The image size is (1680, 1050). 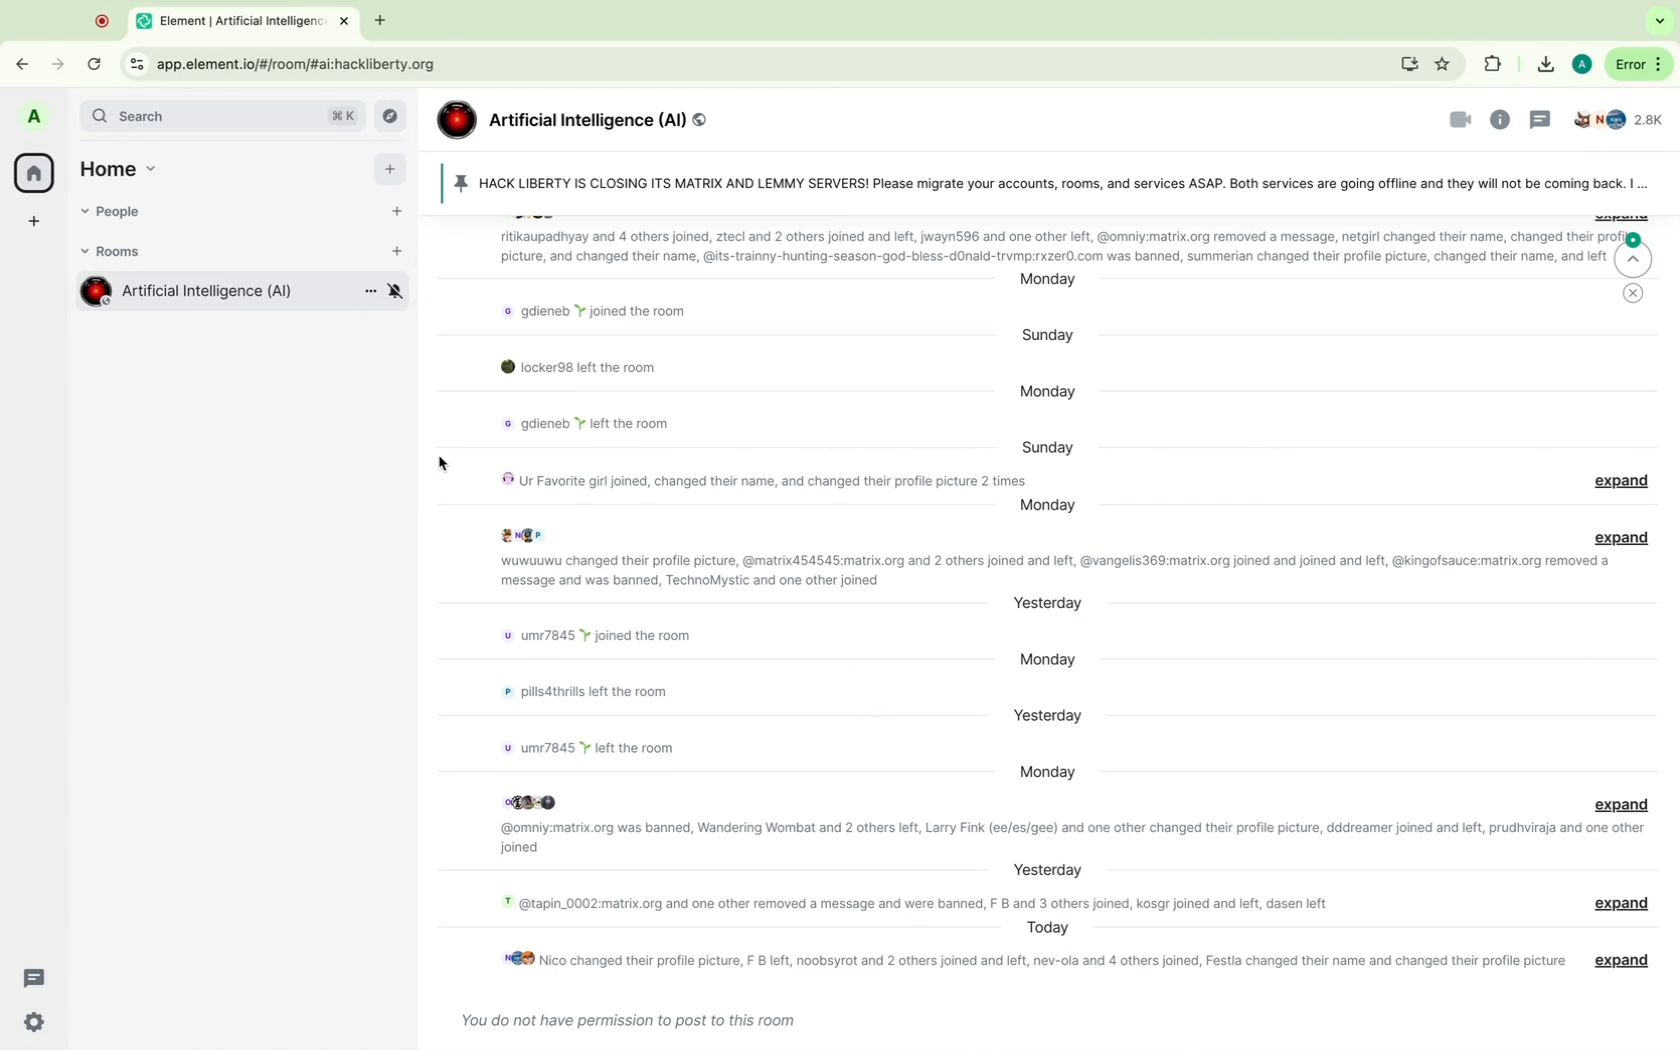 What do you see at coordinates (124, 166) in the screenshot?
I see `home` at bounding box center [124, 166].